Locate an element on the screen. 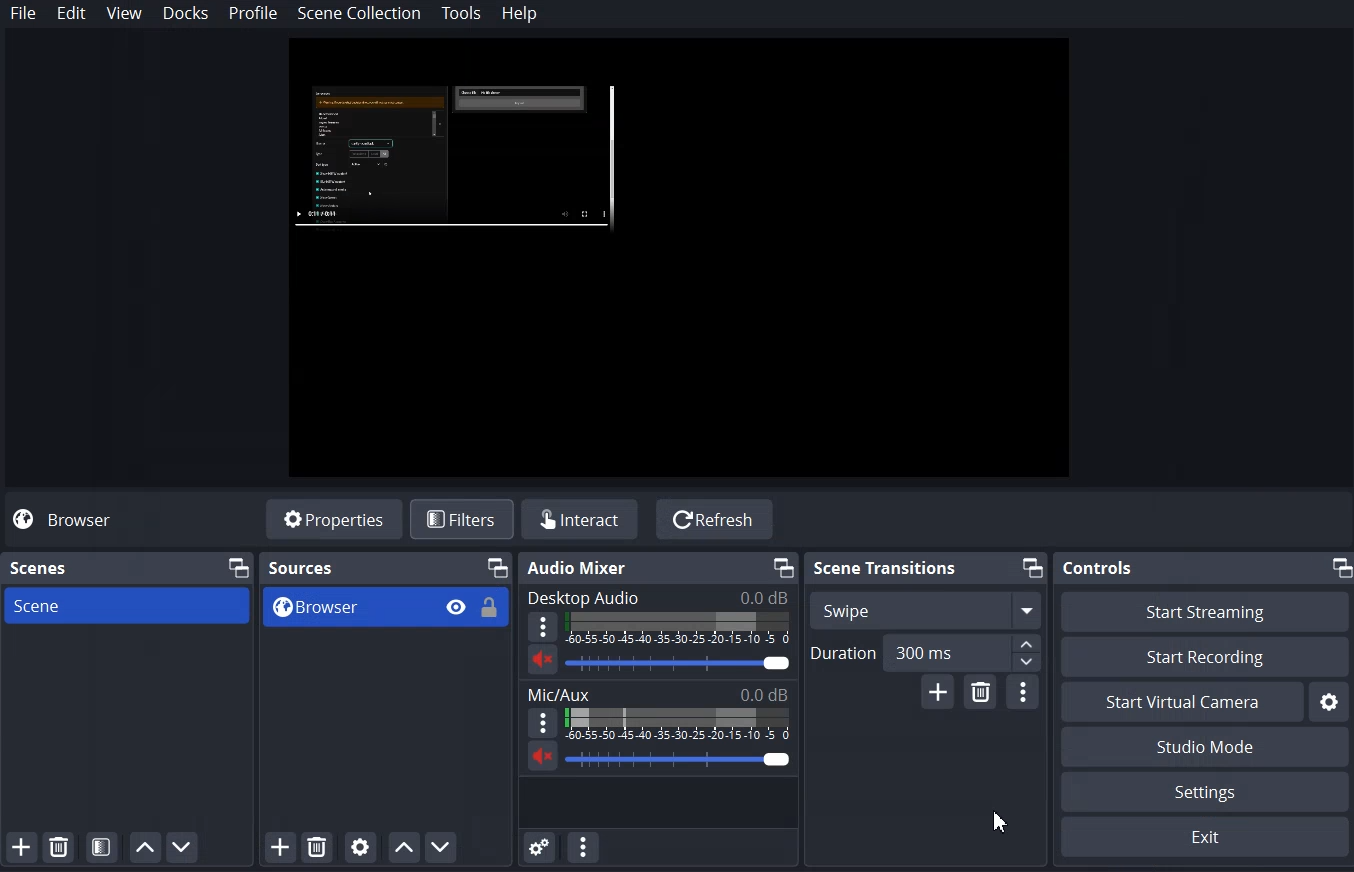 The width and height of the screenshot is (1354, 872). Volume Indicator is located at coordinates (679, 629).